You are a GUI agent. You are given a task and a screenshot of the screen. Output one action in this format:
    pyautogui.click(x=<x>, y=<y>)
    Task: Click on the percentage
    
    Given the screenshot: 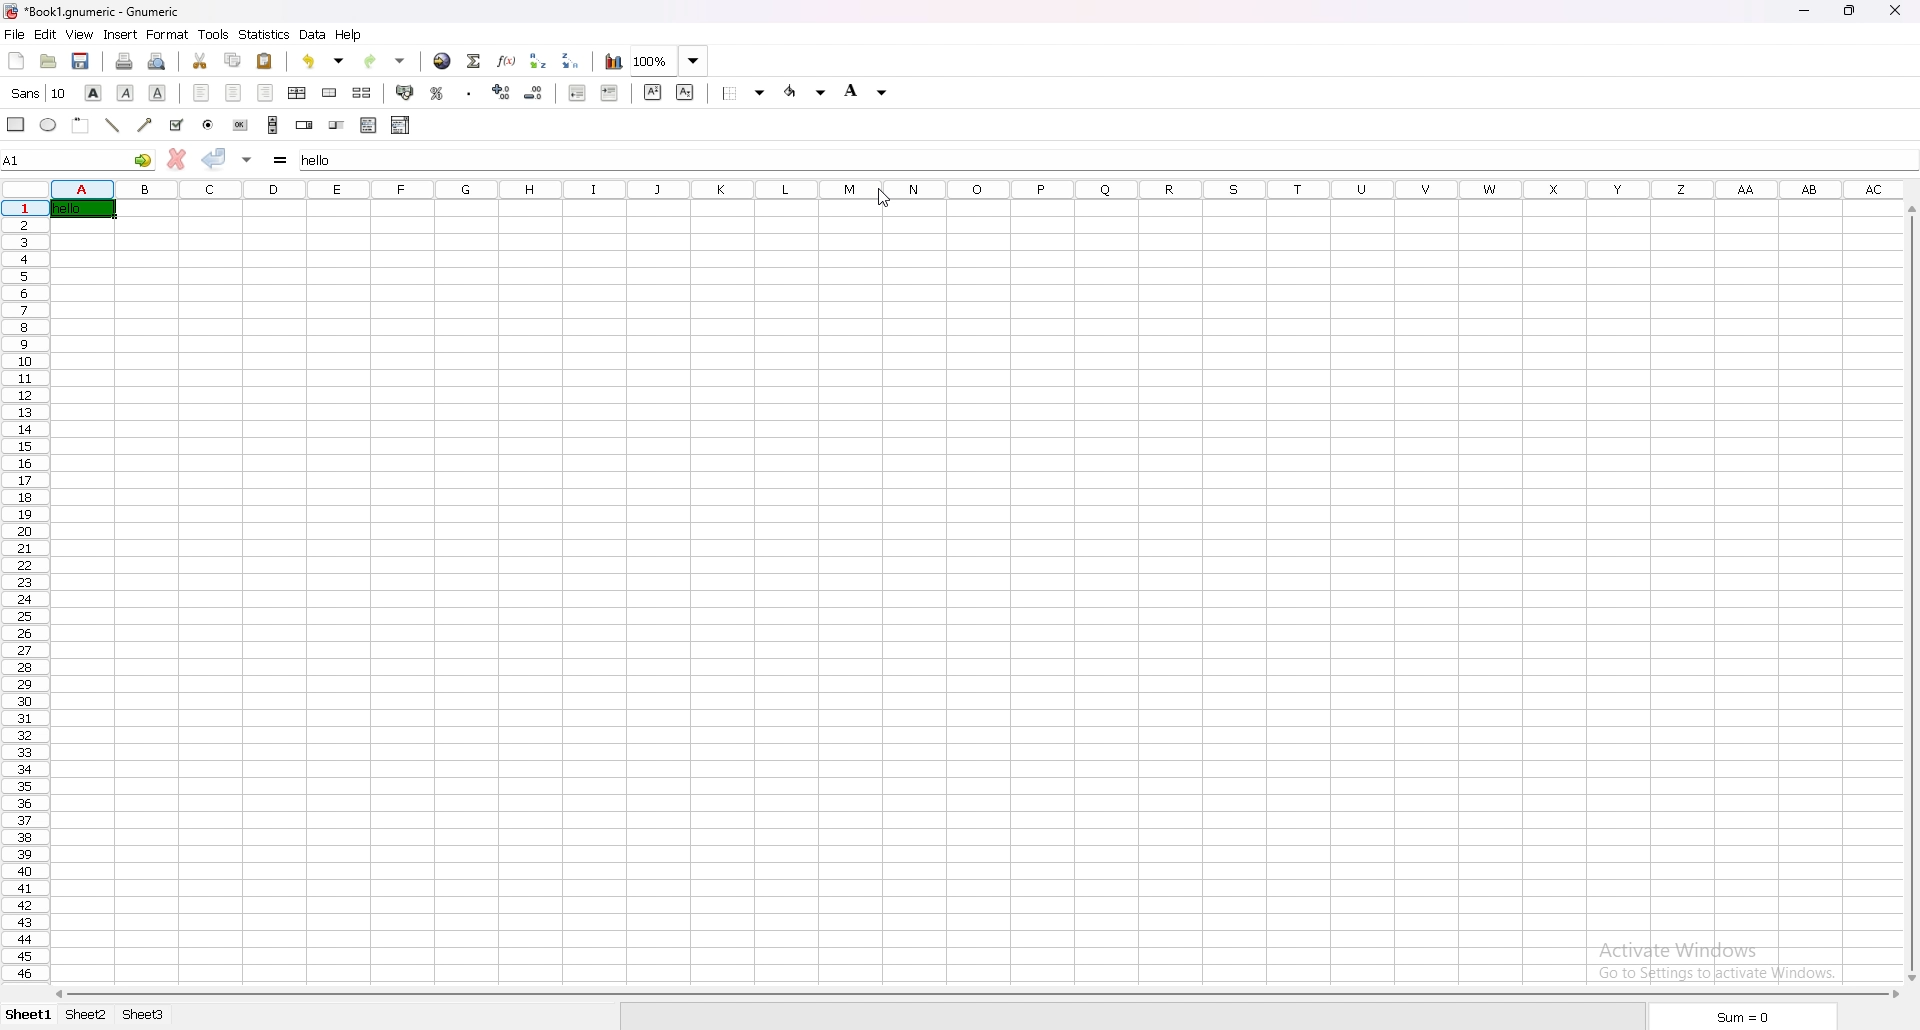 What is the action you would take?
    pyautogui.click(x=437, y=92)
    